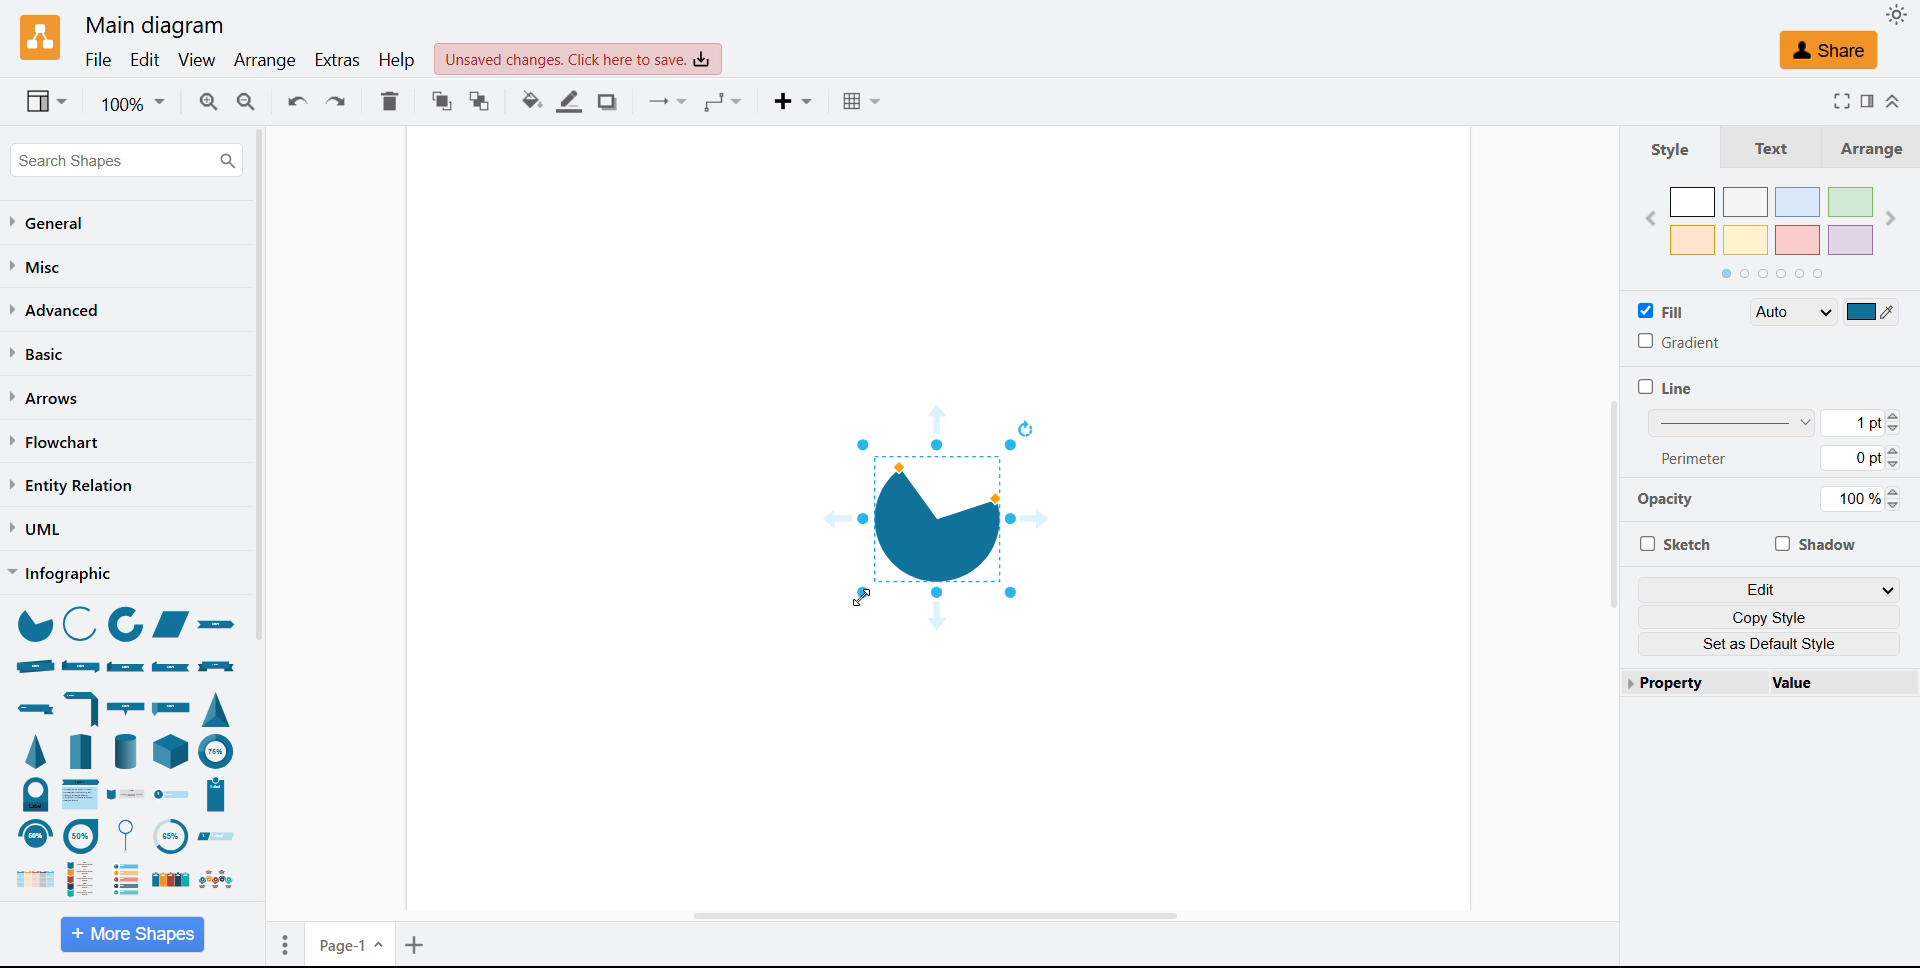  What do you see at coordinates (168, 880) in the screenshot?
I see `list` at bounding box center [168, 880].